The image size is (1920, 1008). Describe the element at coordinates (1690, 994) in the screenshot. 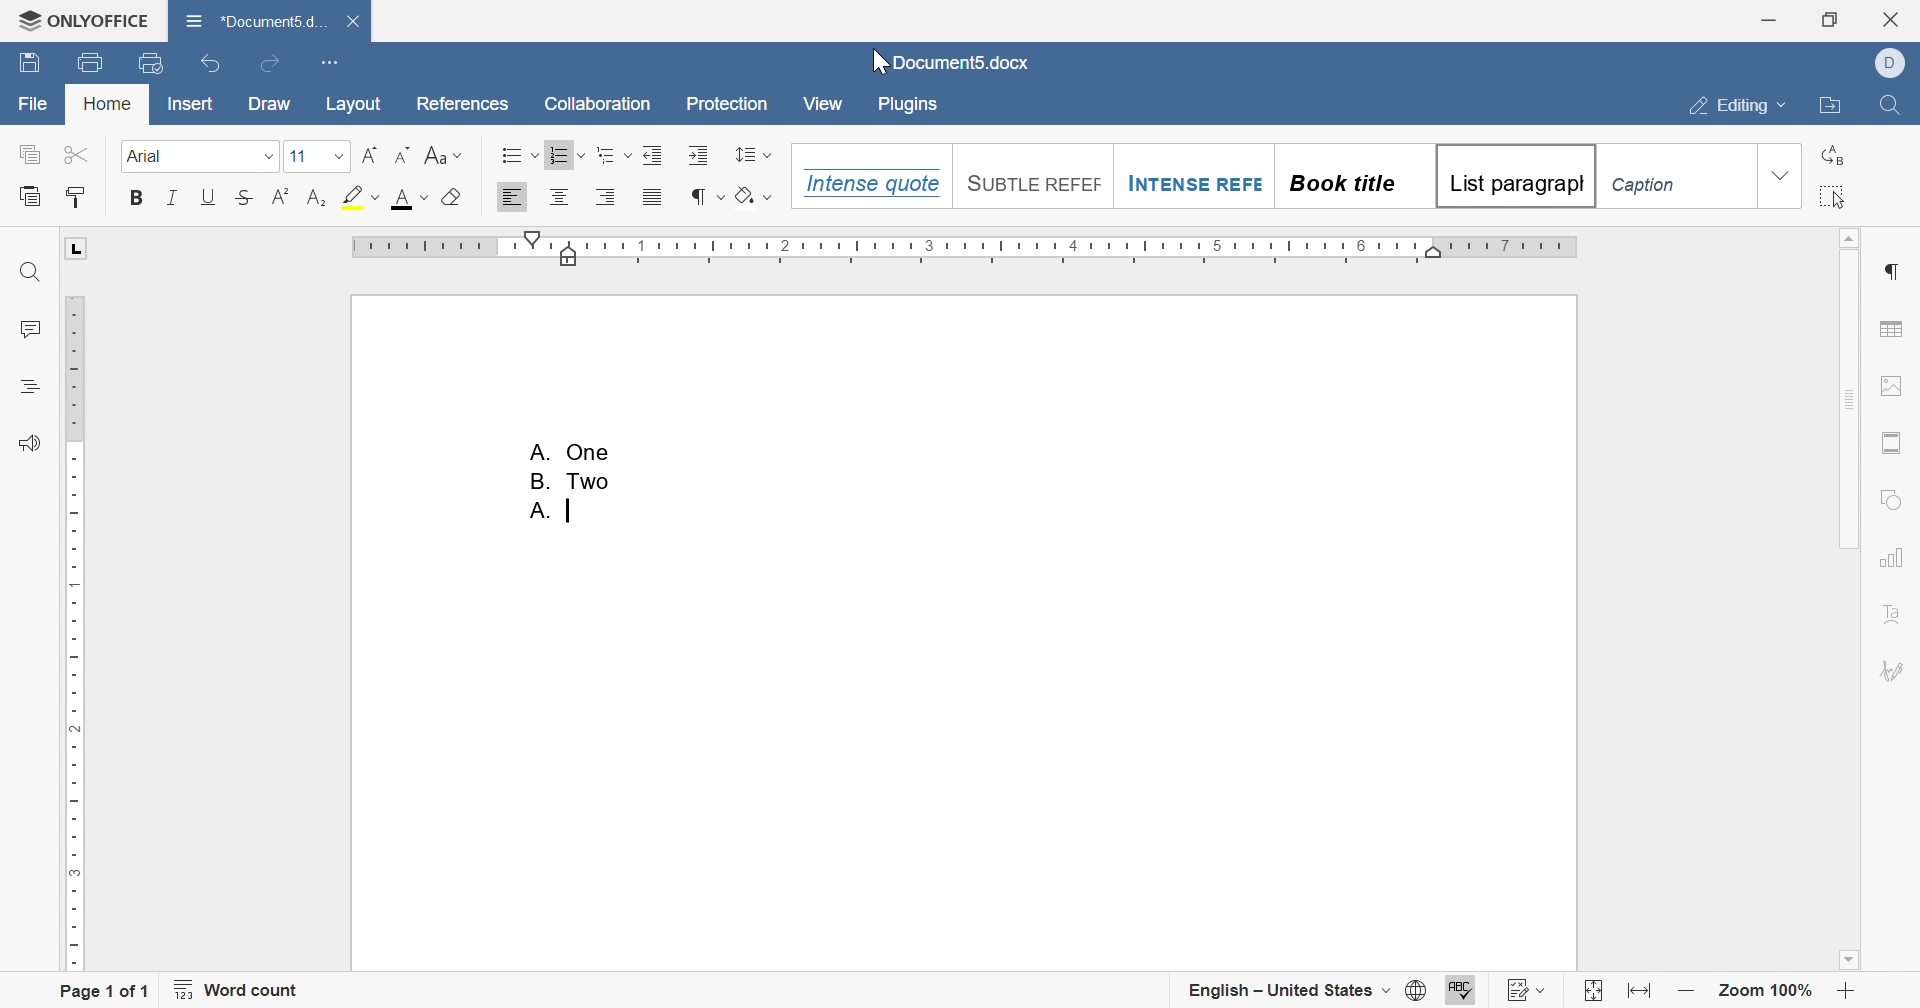

I see `zoom out` at that location.